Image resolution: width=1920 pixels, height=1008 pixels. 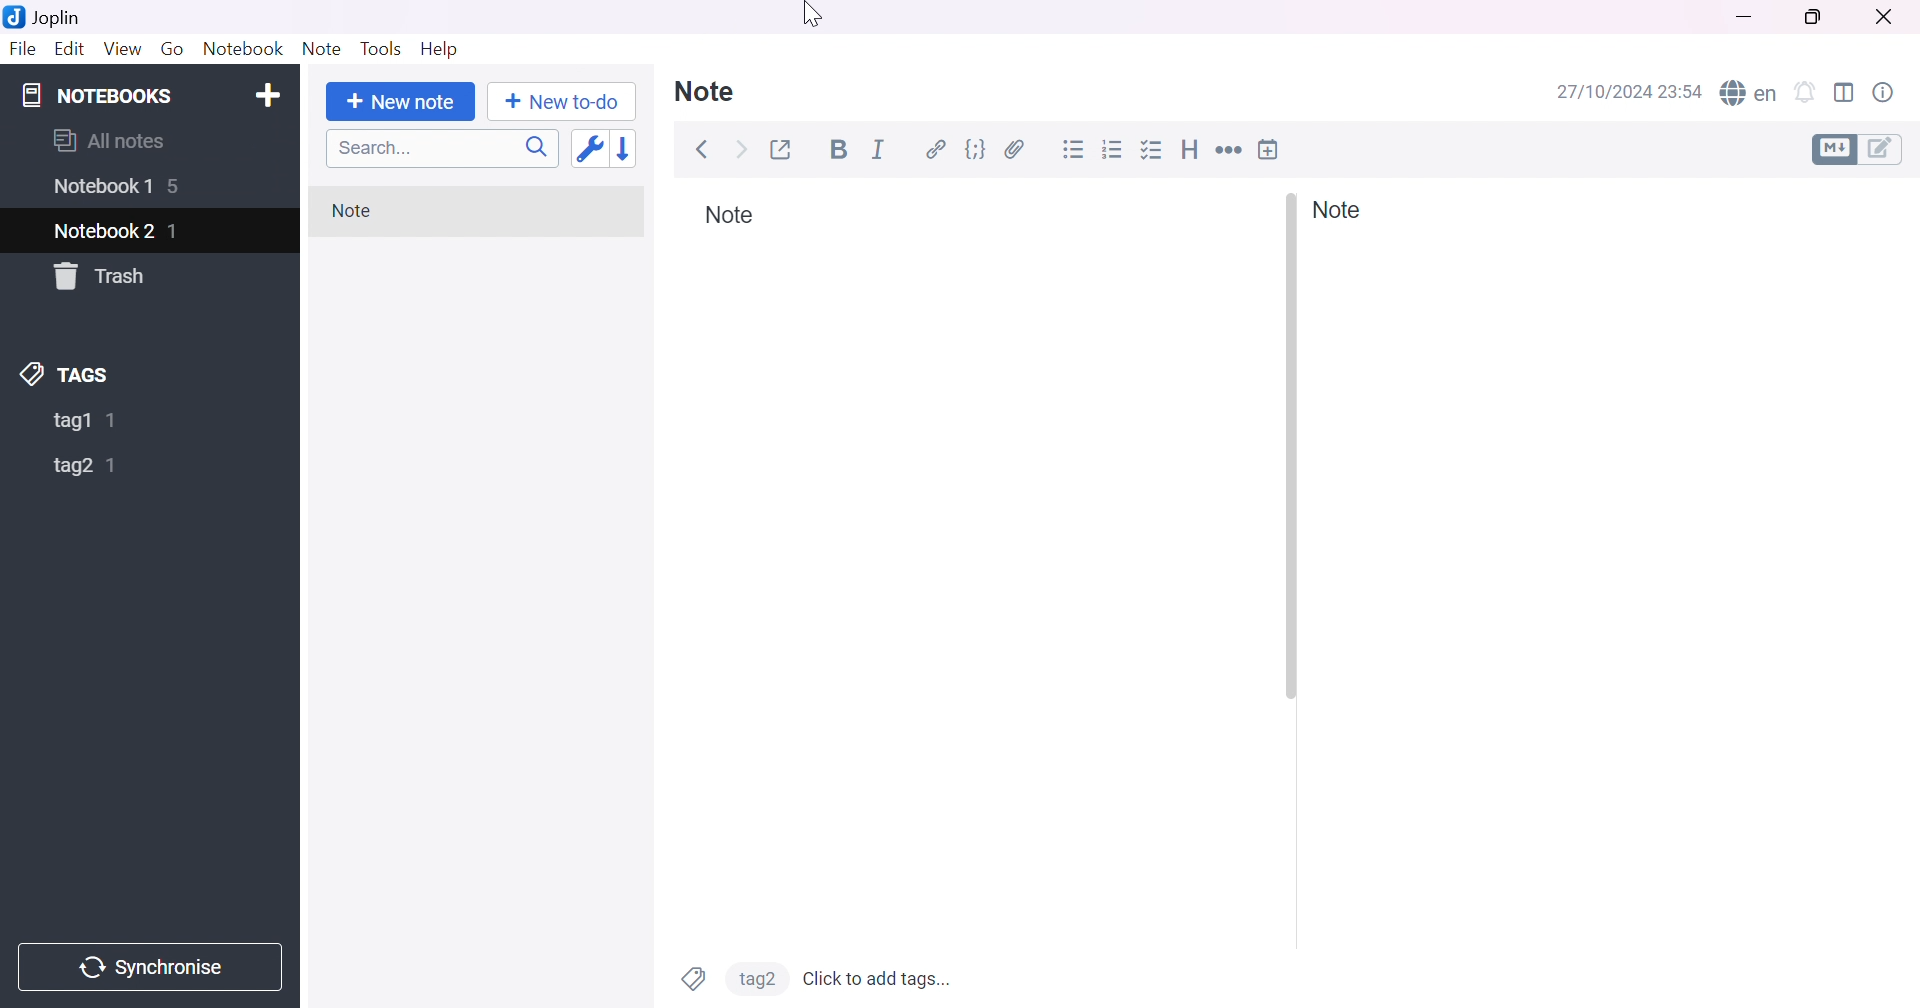 I want to click on Restore down, so click(x=1815, y=19).